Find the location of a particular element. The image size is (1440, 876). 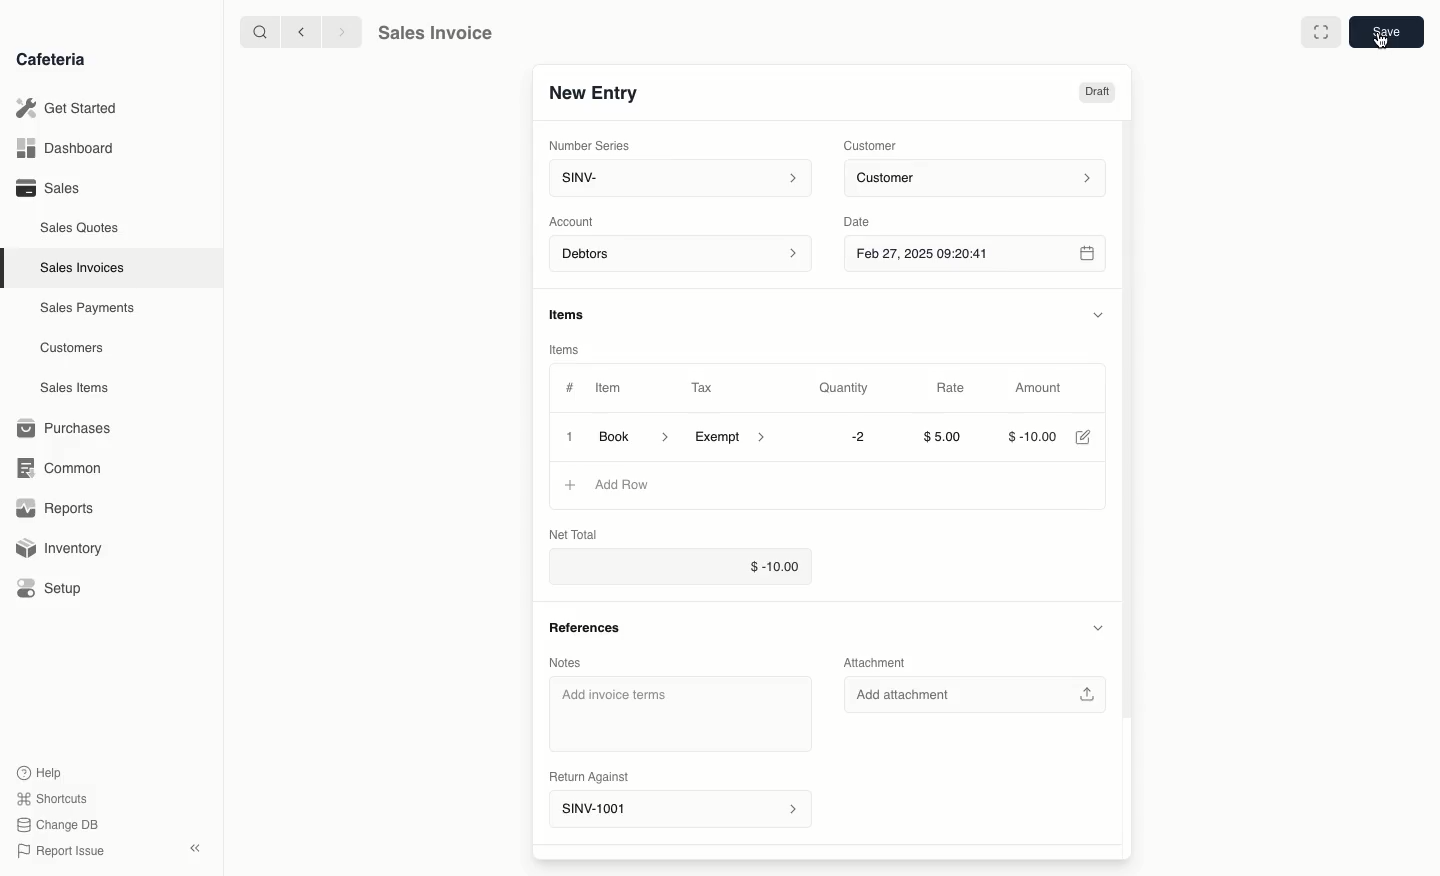

Items is located at coordinates (563, 351).